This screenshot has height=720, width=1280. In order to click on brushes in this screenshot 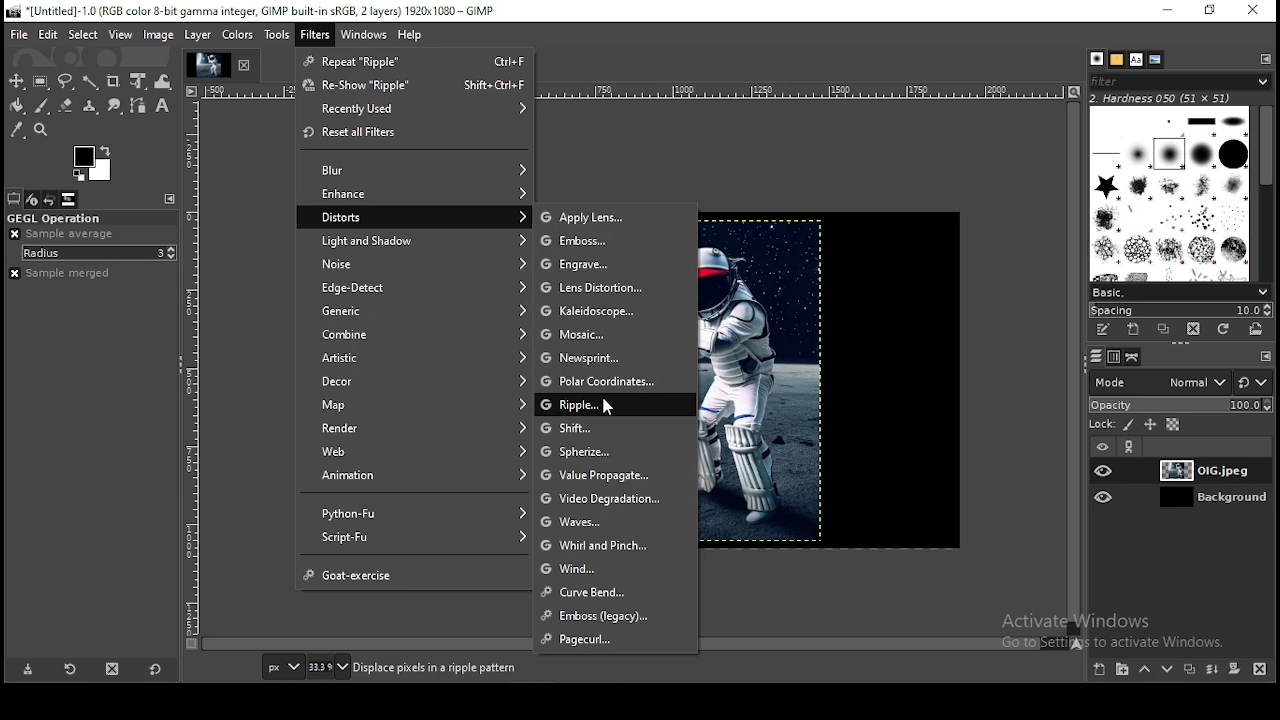, I will do `click(1169, 194)`.